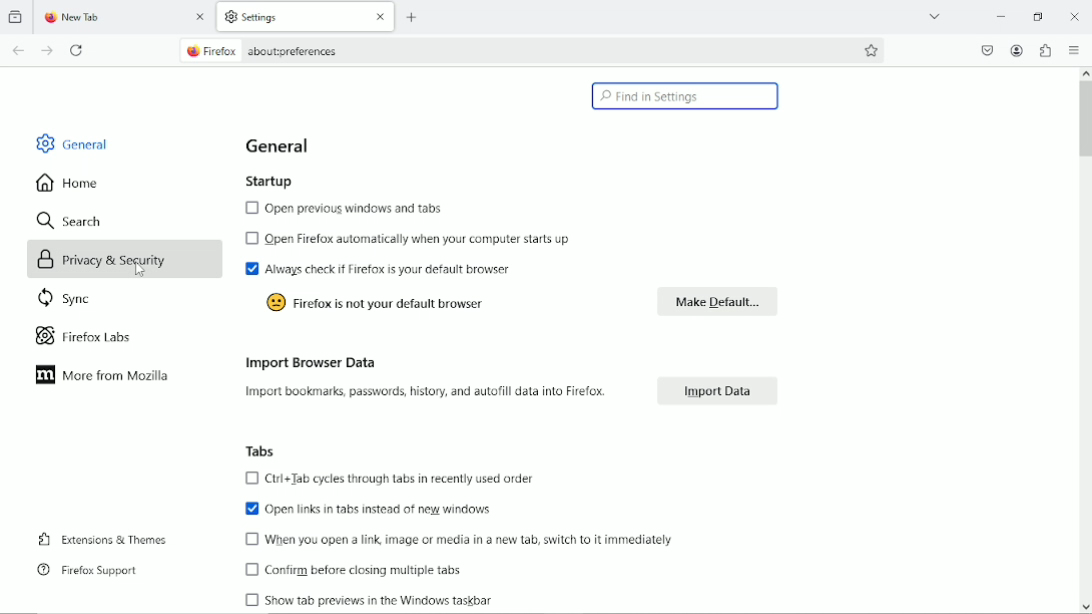 This screenshot has width=1092, height=614. Describe the element at coordinates (104, 376) in the screenshot. I see `more from mozilla` at that location.